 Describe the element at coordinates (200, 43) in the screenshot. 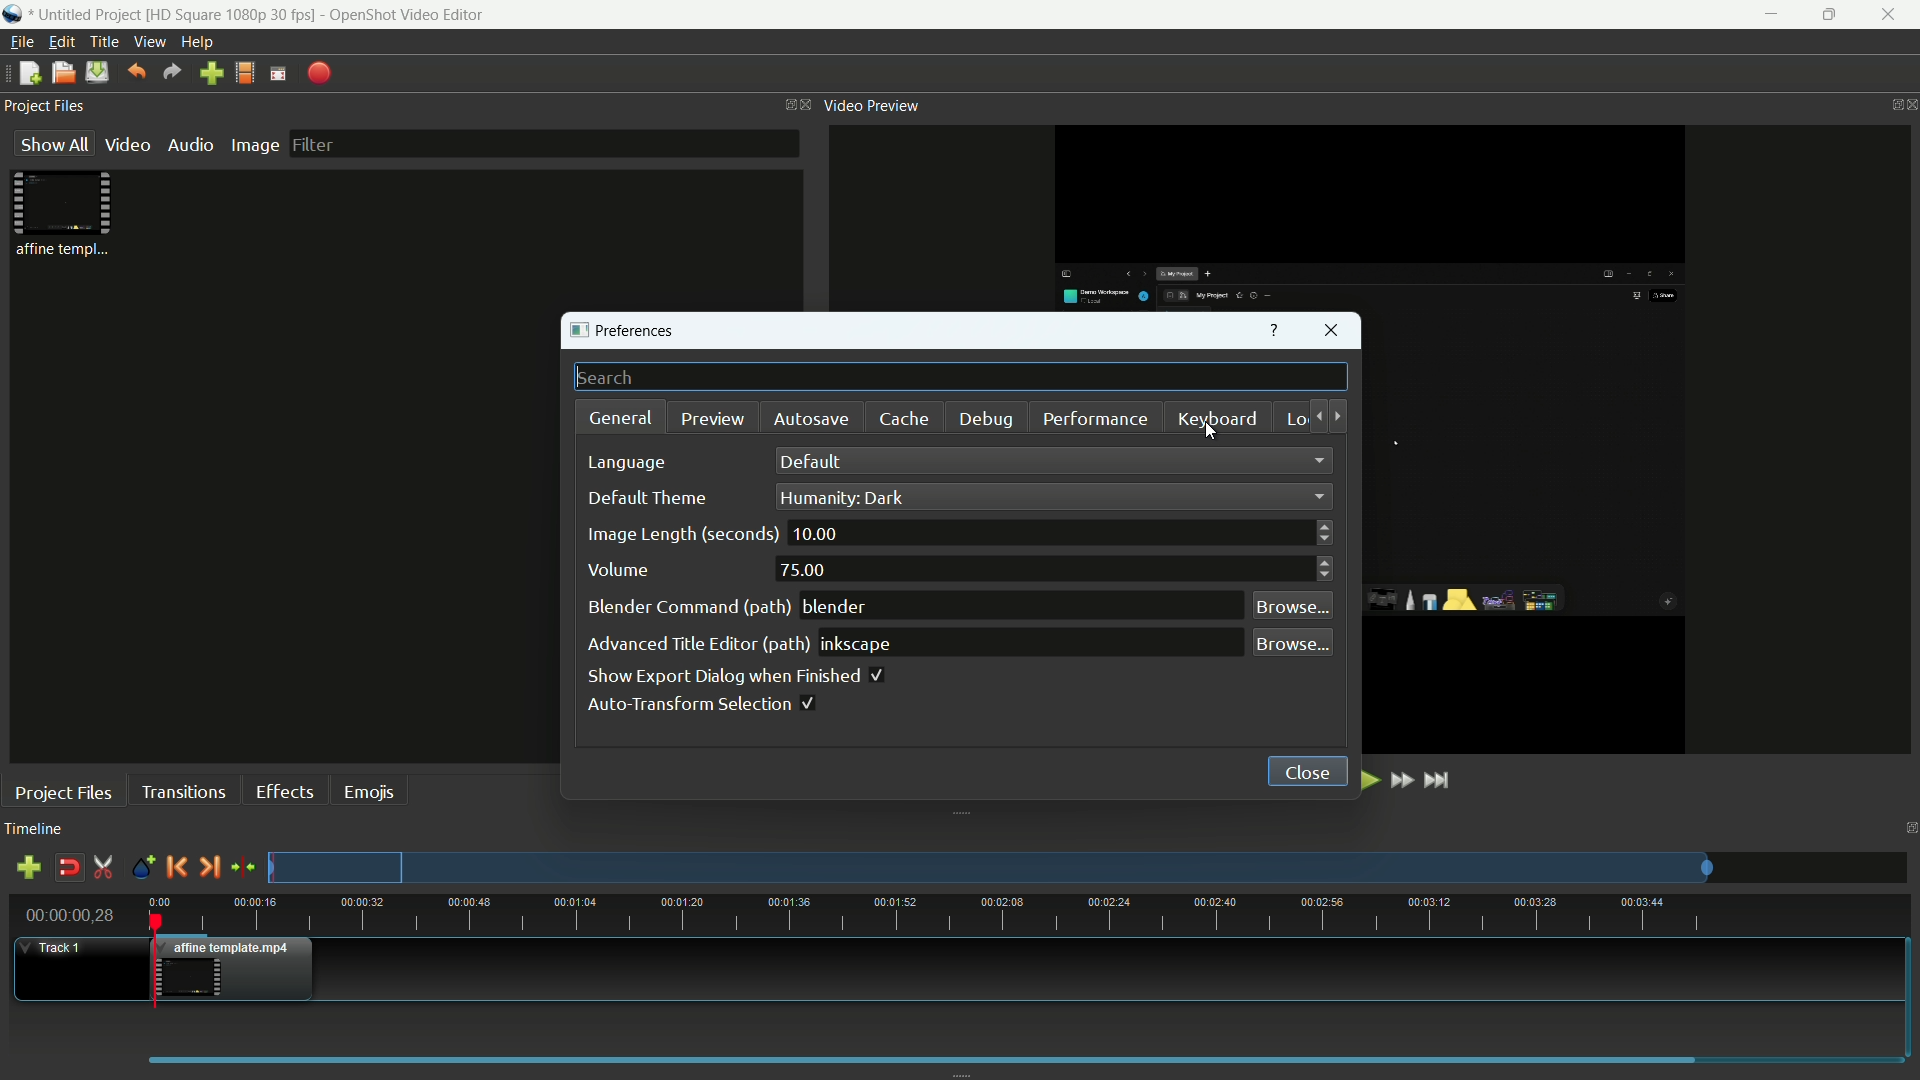

I see `help menu` at that location.